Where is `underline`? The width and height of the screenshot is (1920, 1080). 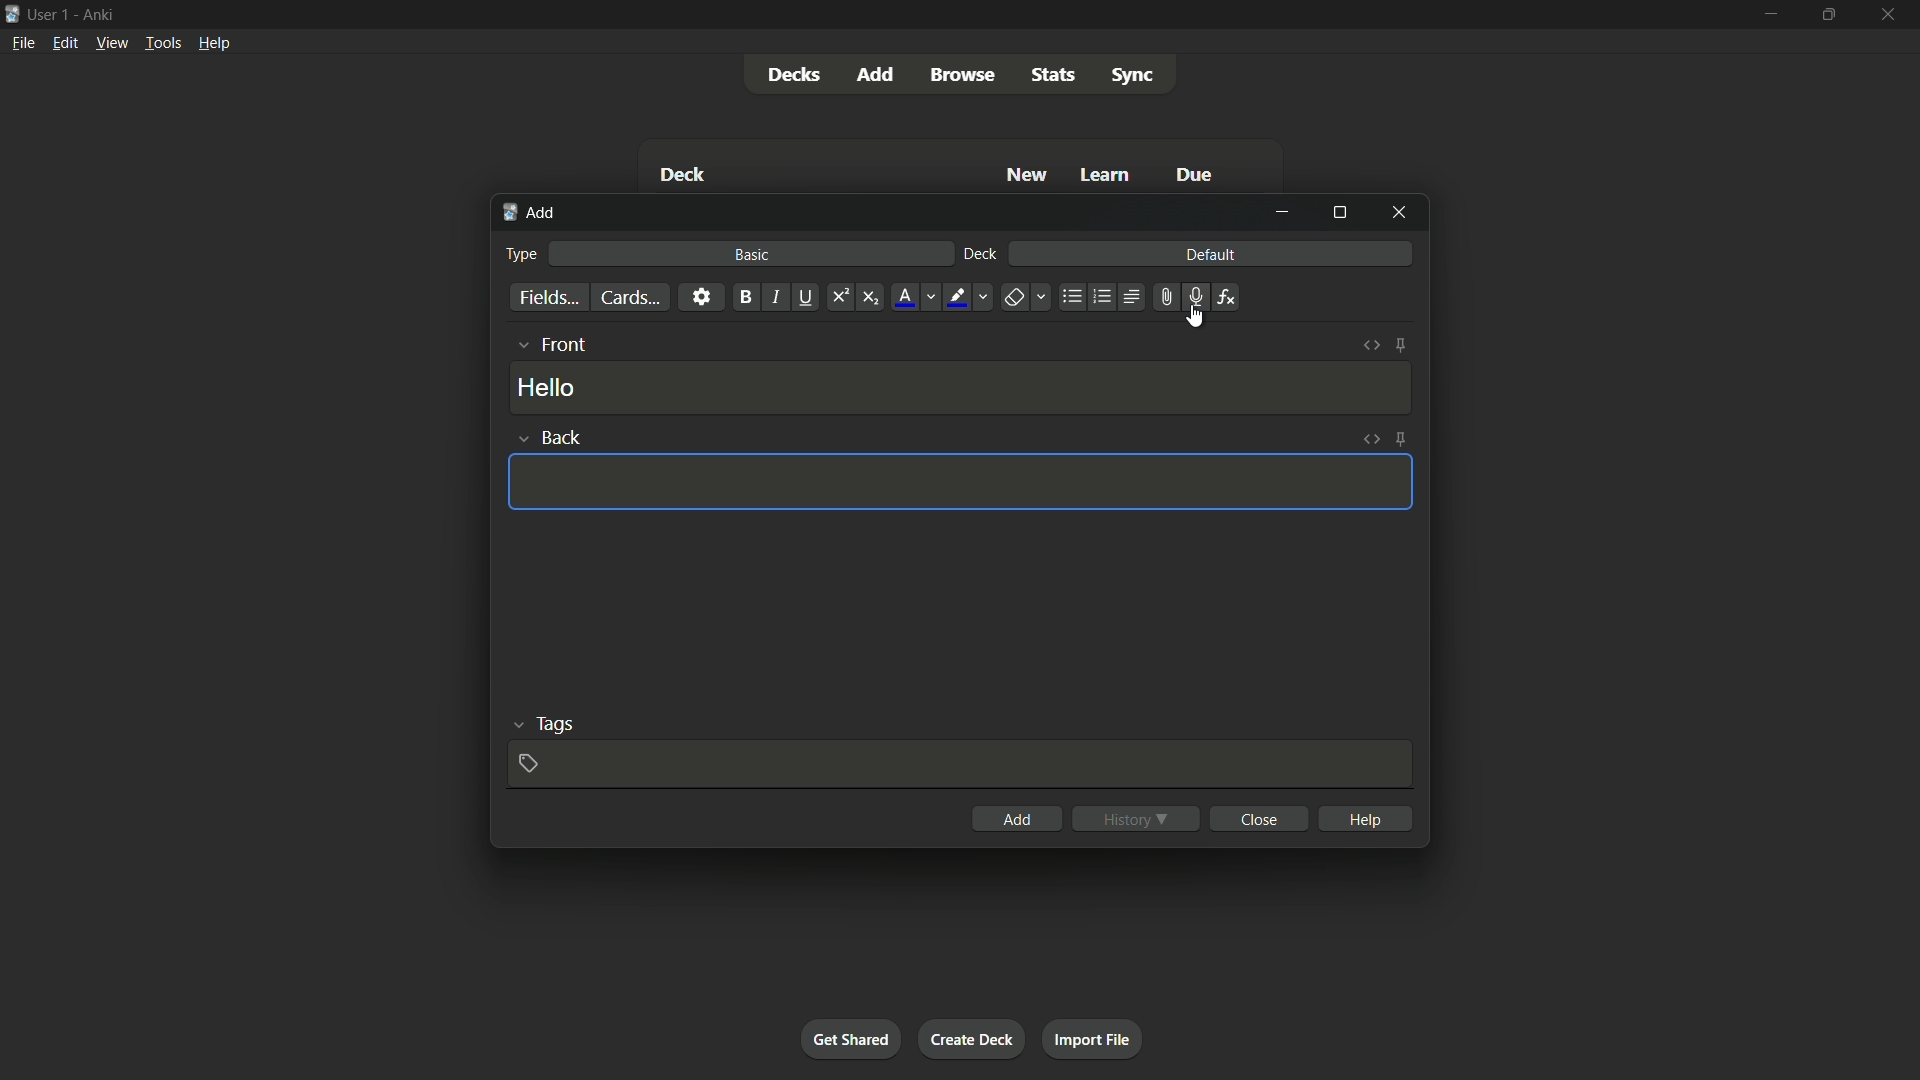
underline is located at coordinates (805, 296).